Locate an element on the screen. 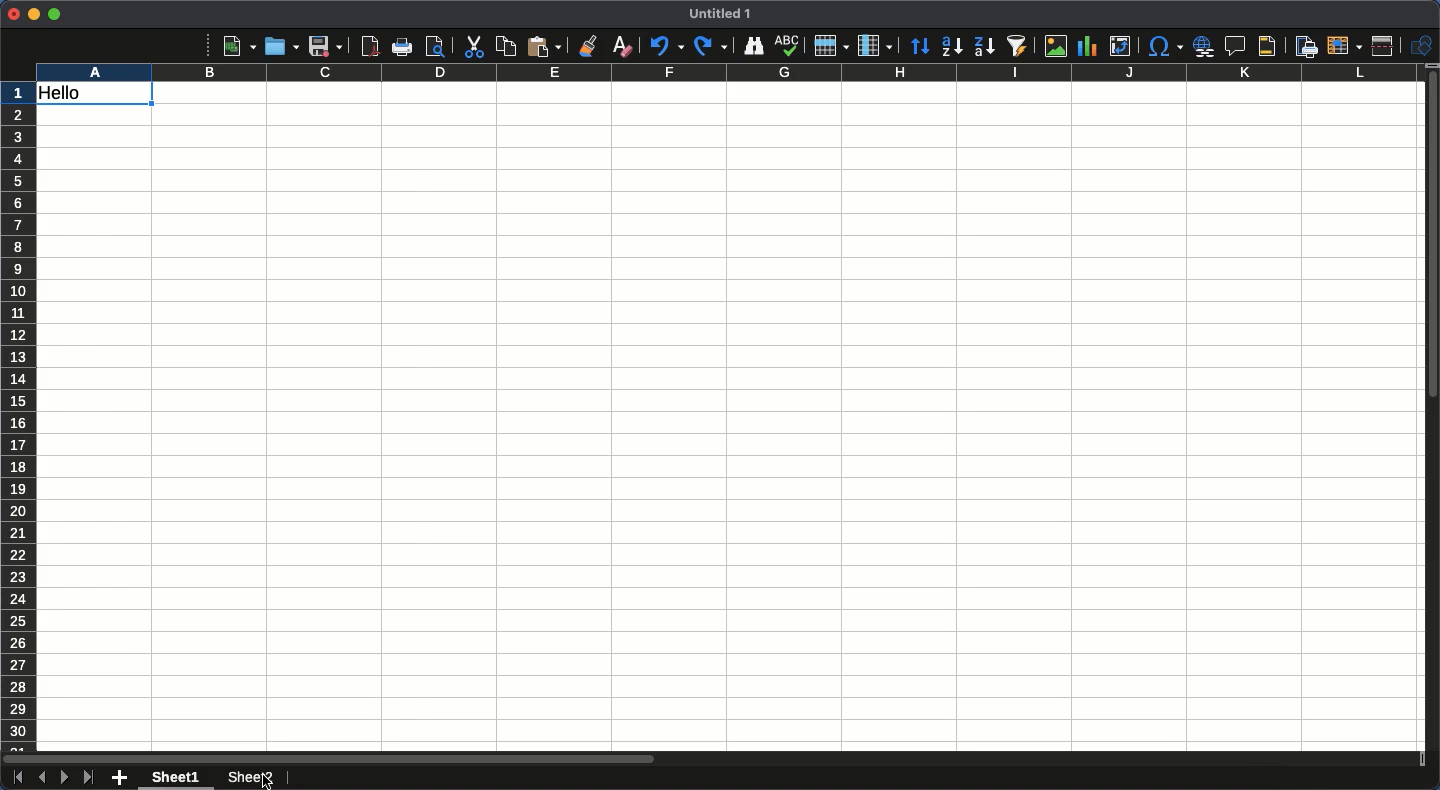 The image size is (1440, 790). Autofilter is located at coordinates (1016, 46).